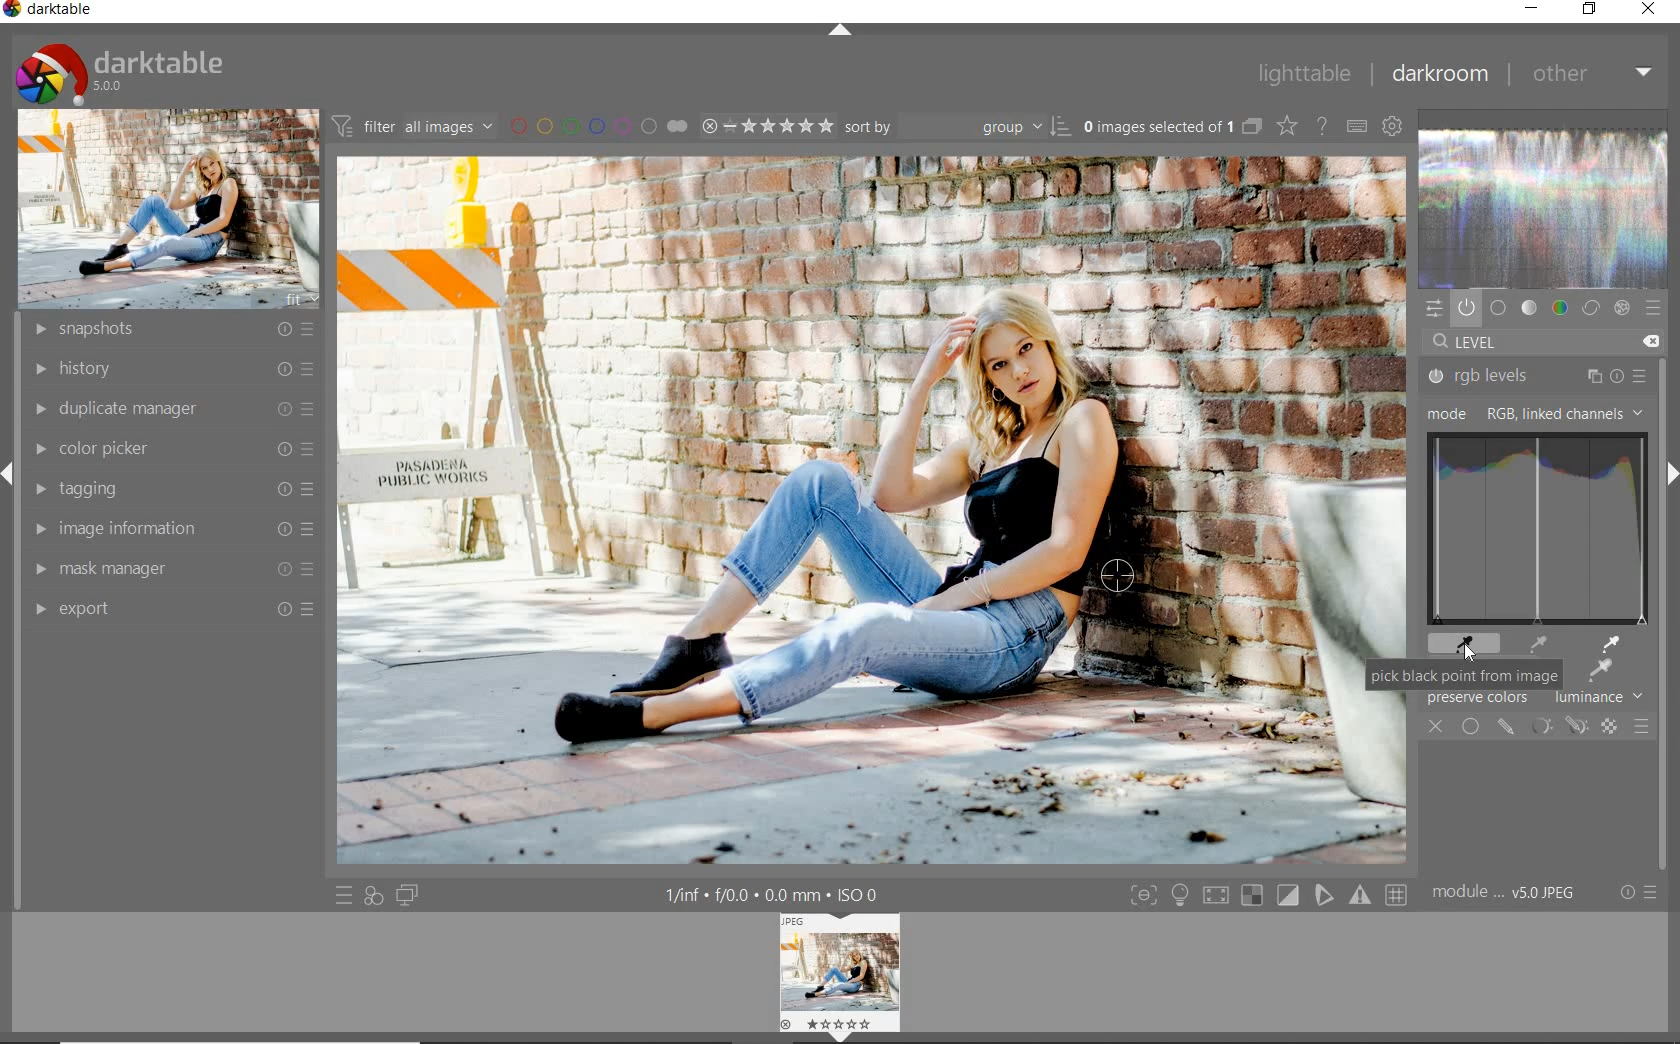 This screenshot has width=1680, height=1044. I want to click on tone, so click(1530, 306).